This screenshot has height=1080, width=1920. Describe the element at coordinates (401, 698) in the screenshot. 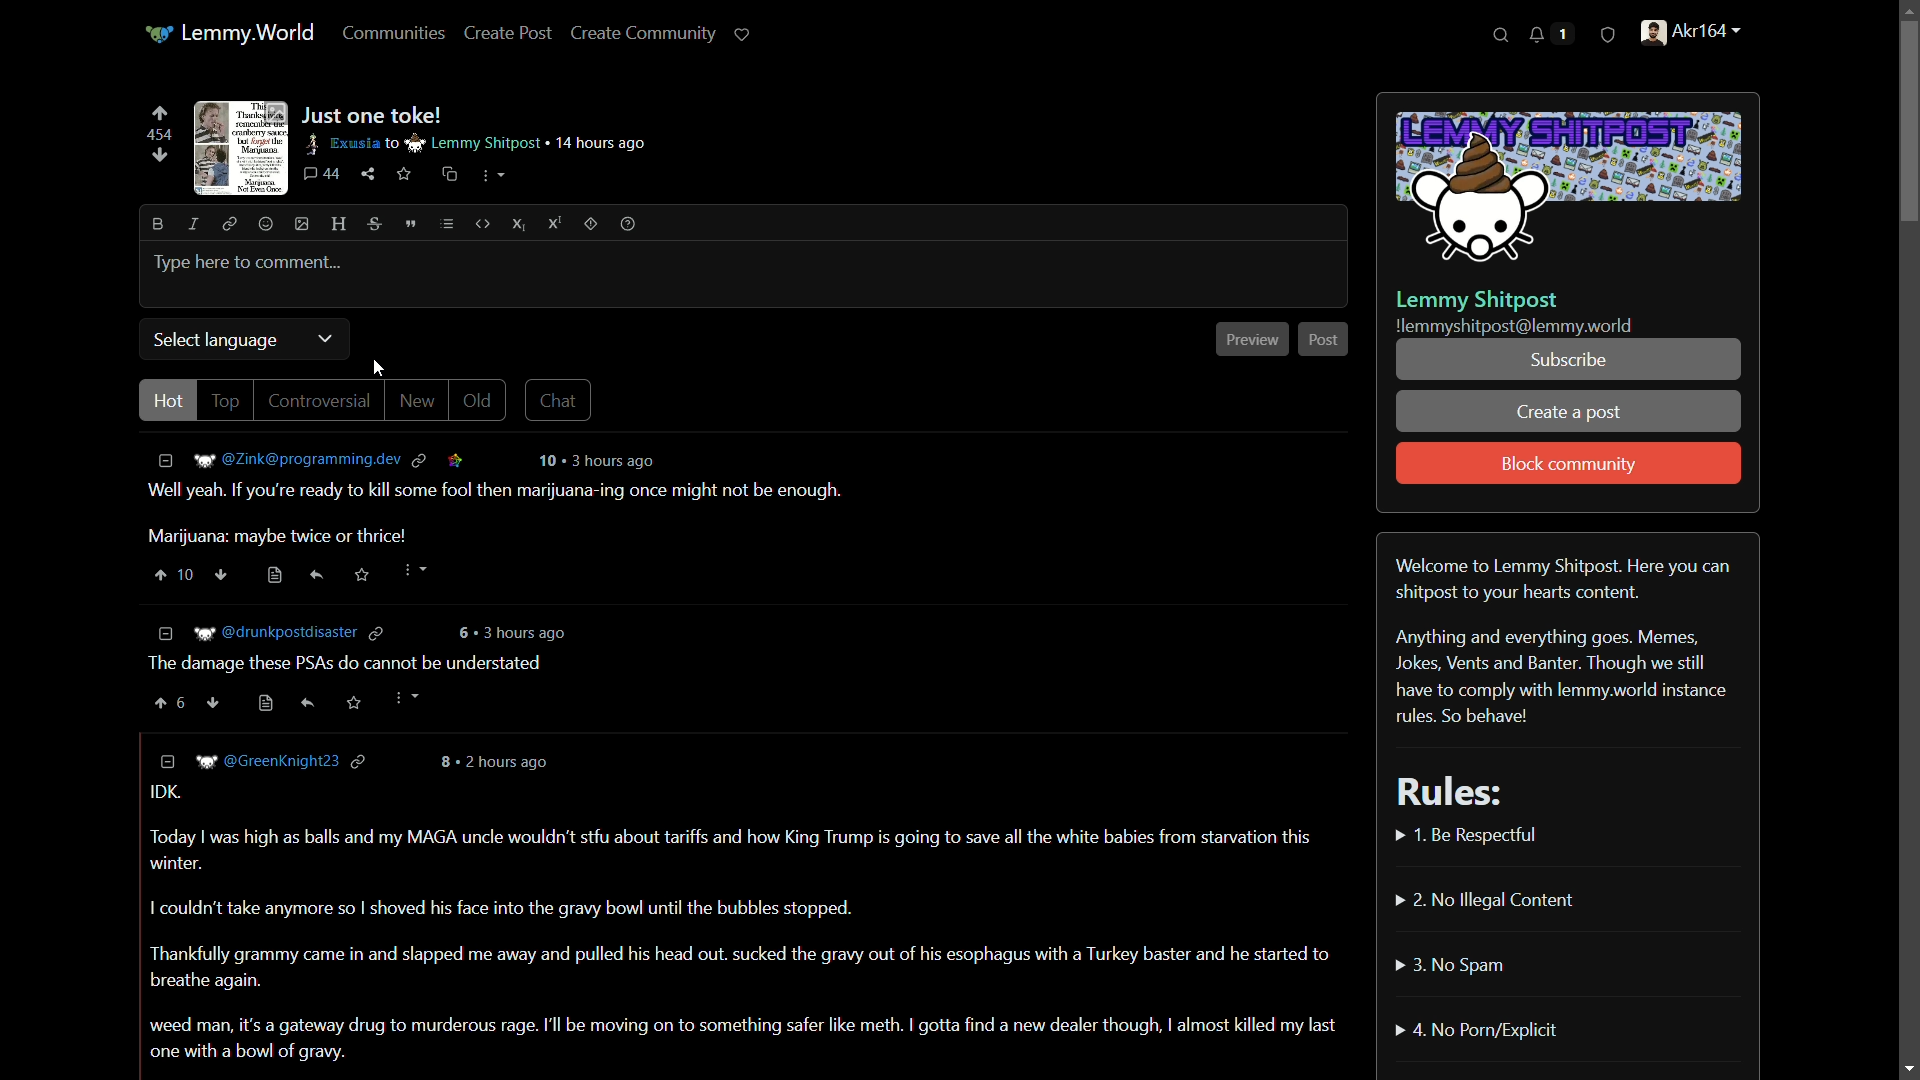

I see `more actions` at that location.